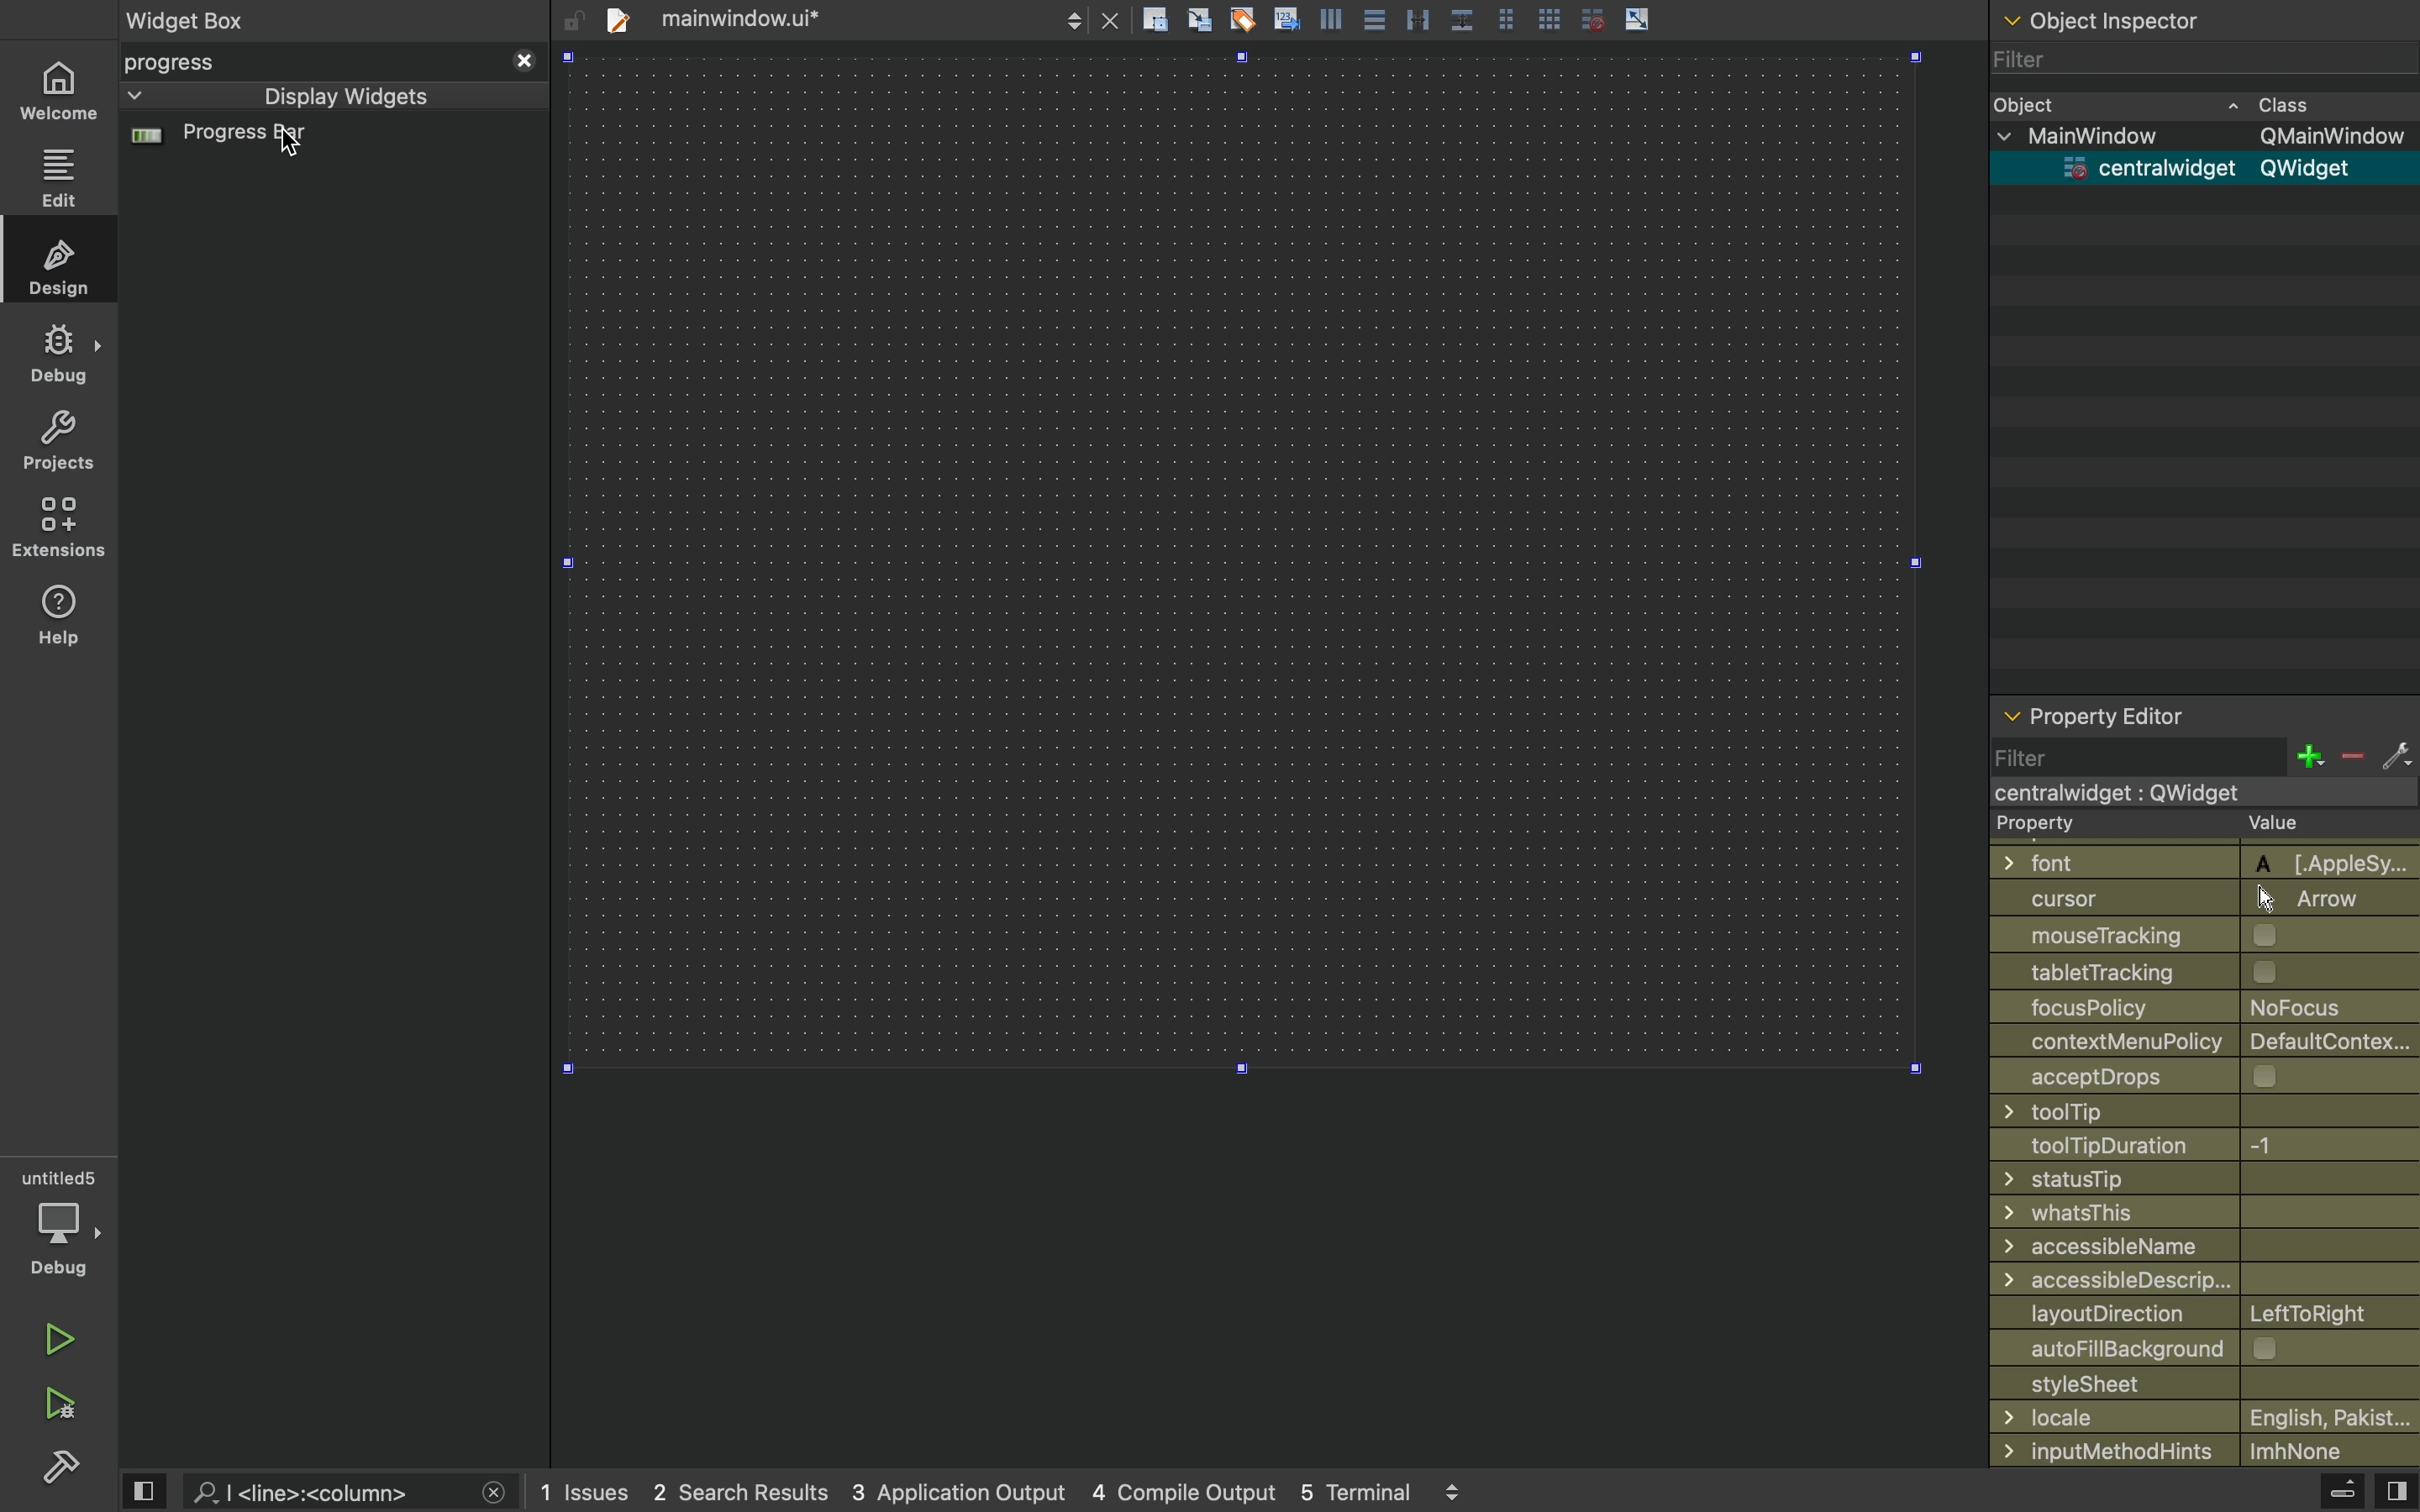 This screenshot has height=1512, width=2420. What do you see at coordinates (58, 93) in the screenshot?
I see `home` at bounding box center [58, 93].